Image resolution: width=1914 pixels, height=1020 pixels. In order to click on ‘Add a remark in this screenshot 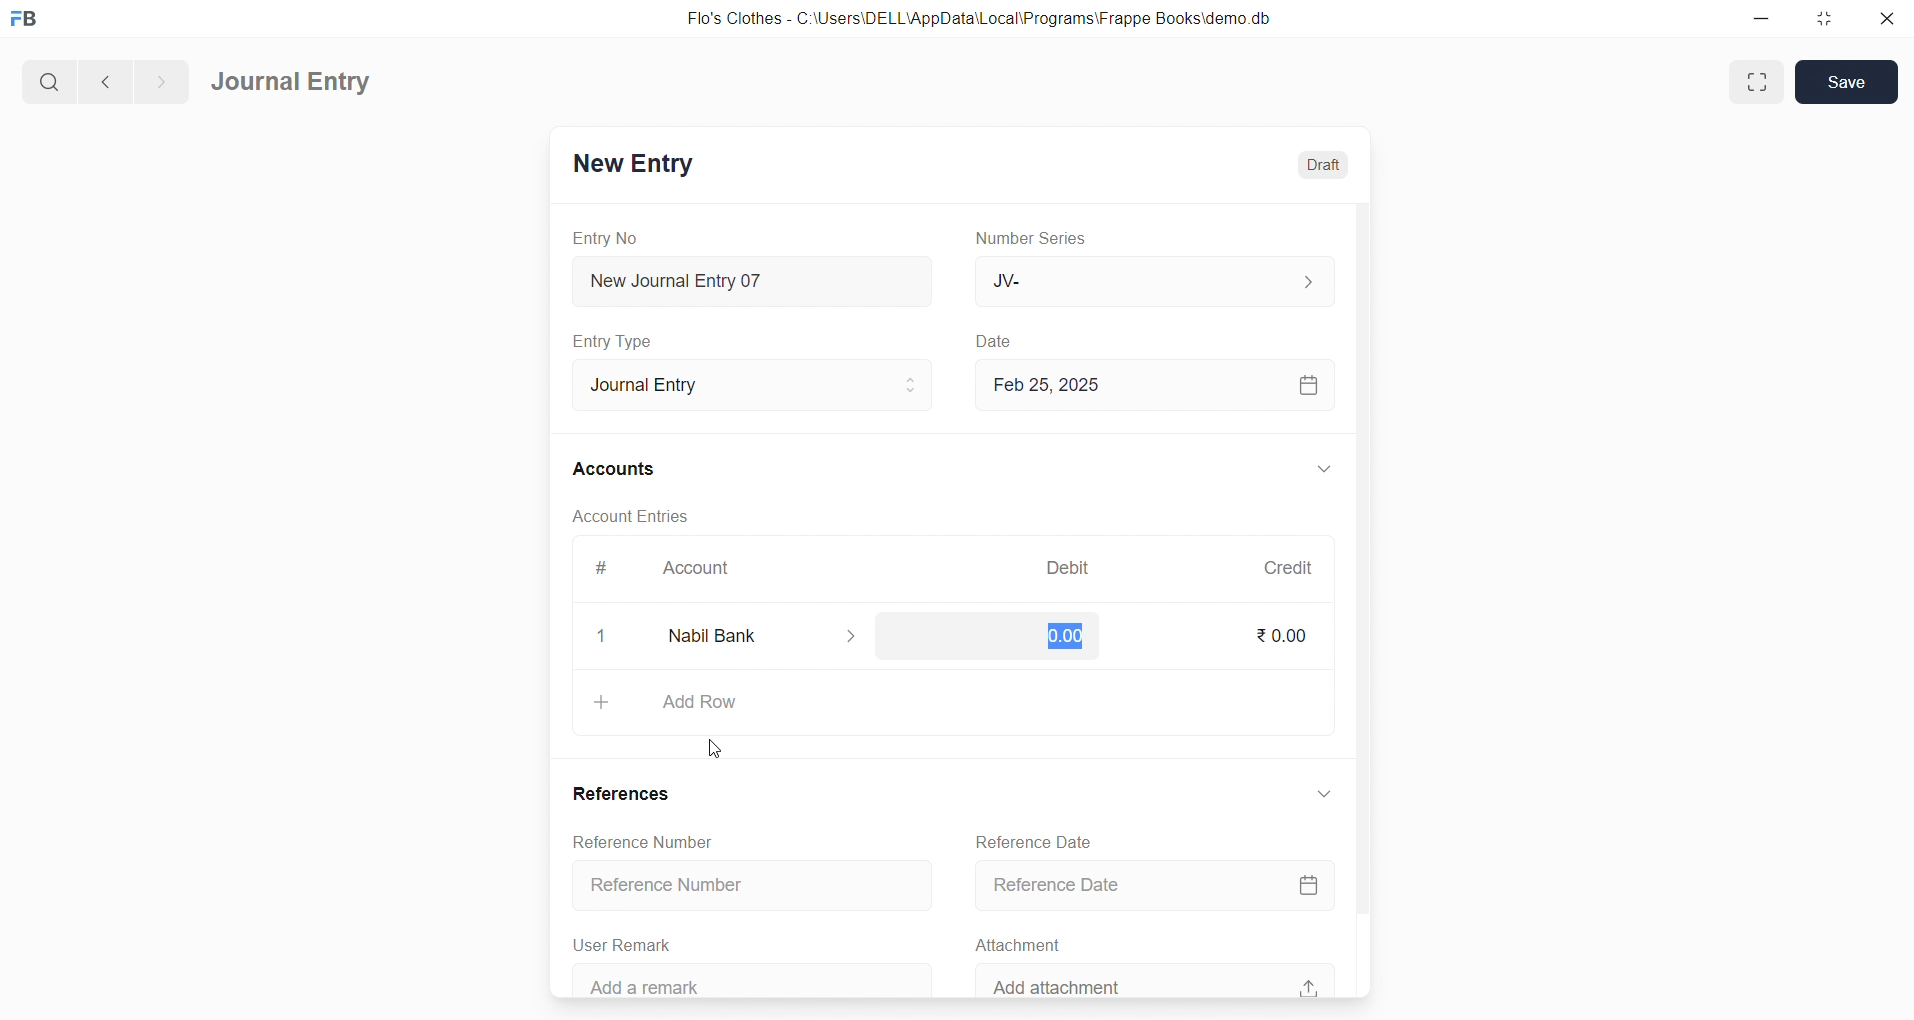, I will do `click(757, 978)`.